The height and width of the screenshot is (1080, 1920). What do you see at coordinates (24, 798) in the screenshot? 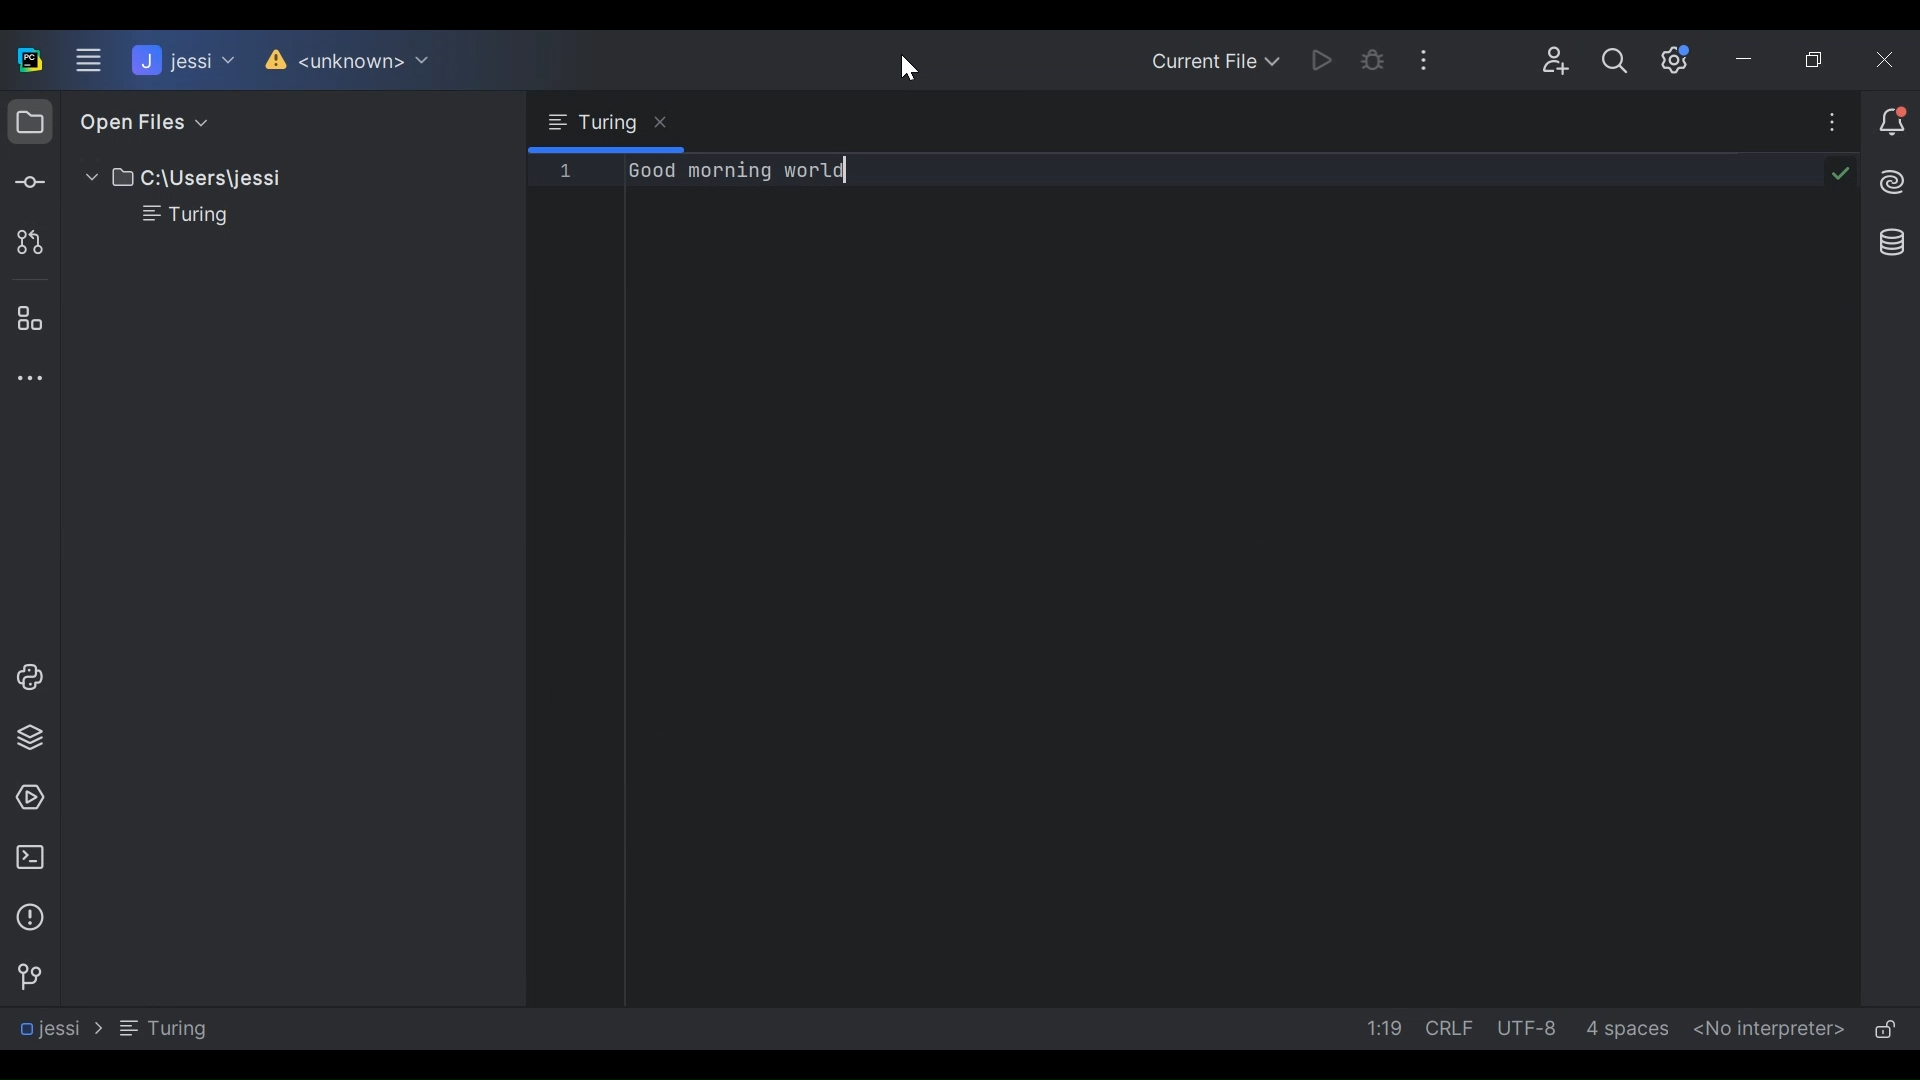
I see `Services` at bounding box center [24, 798].